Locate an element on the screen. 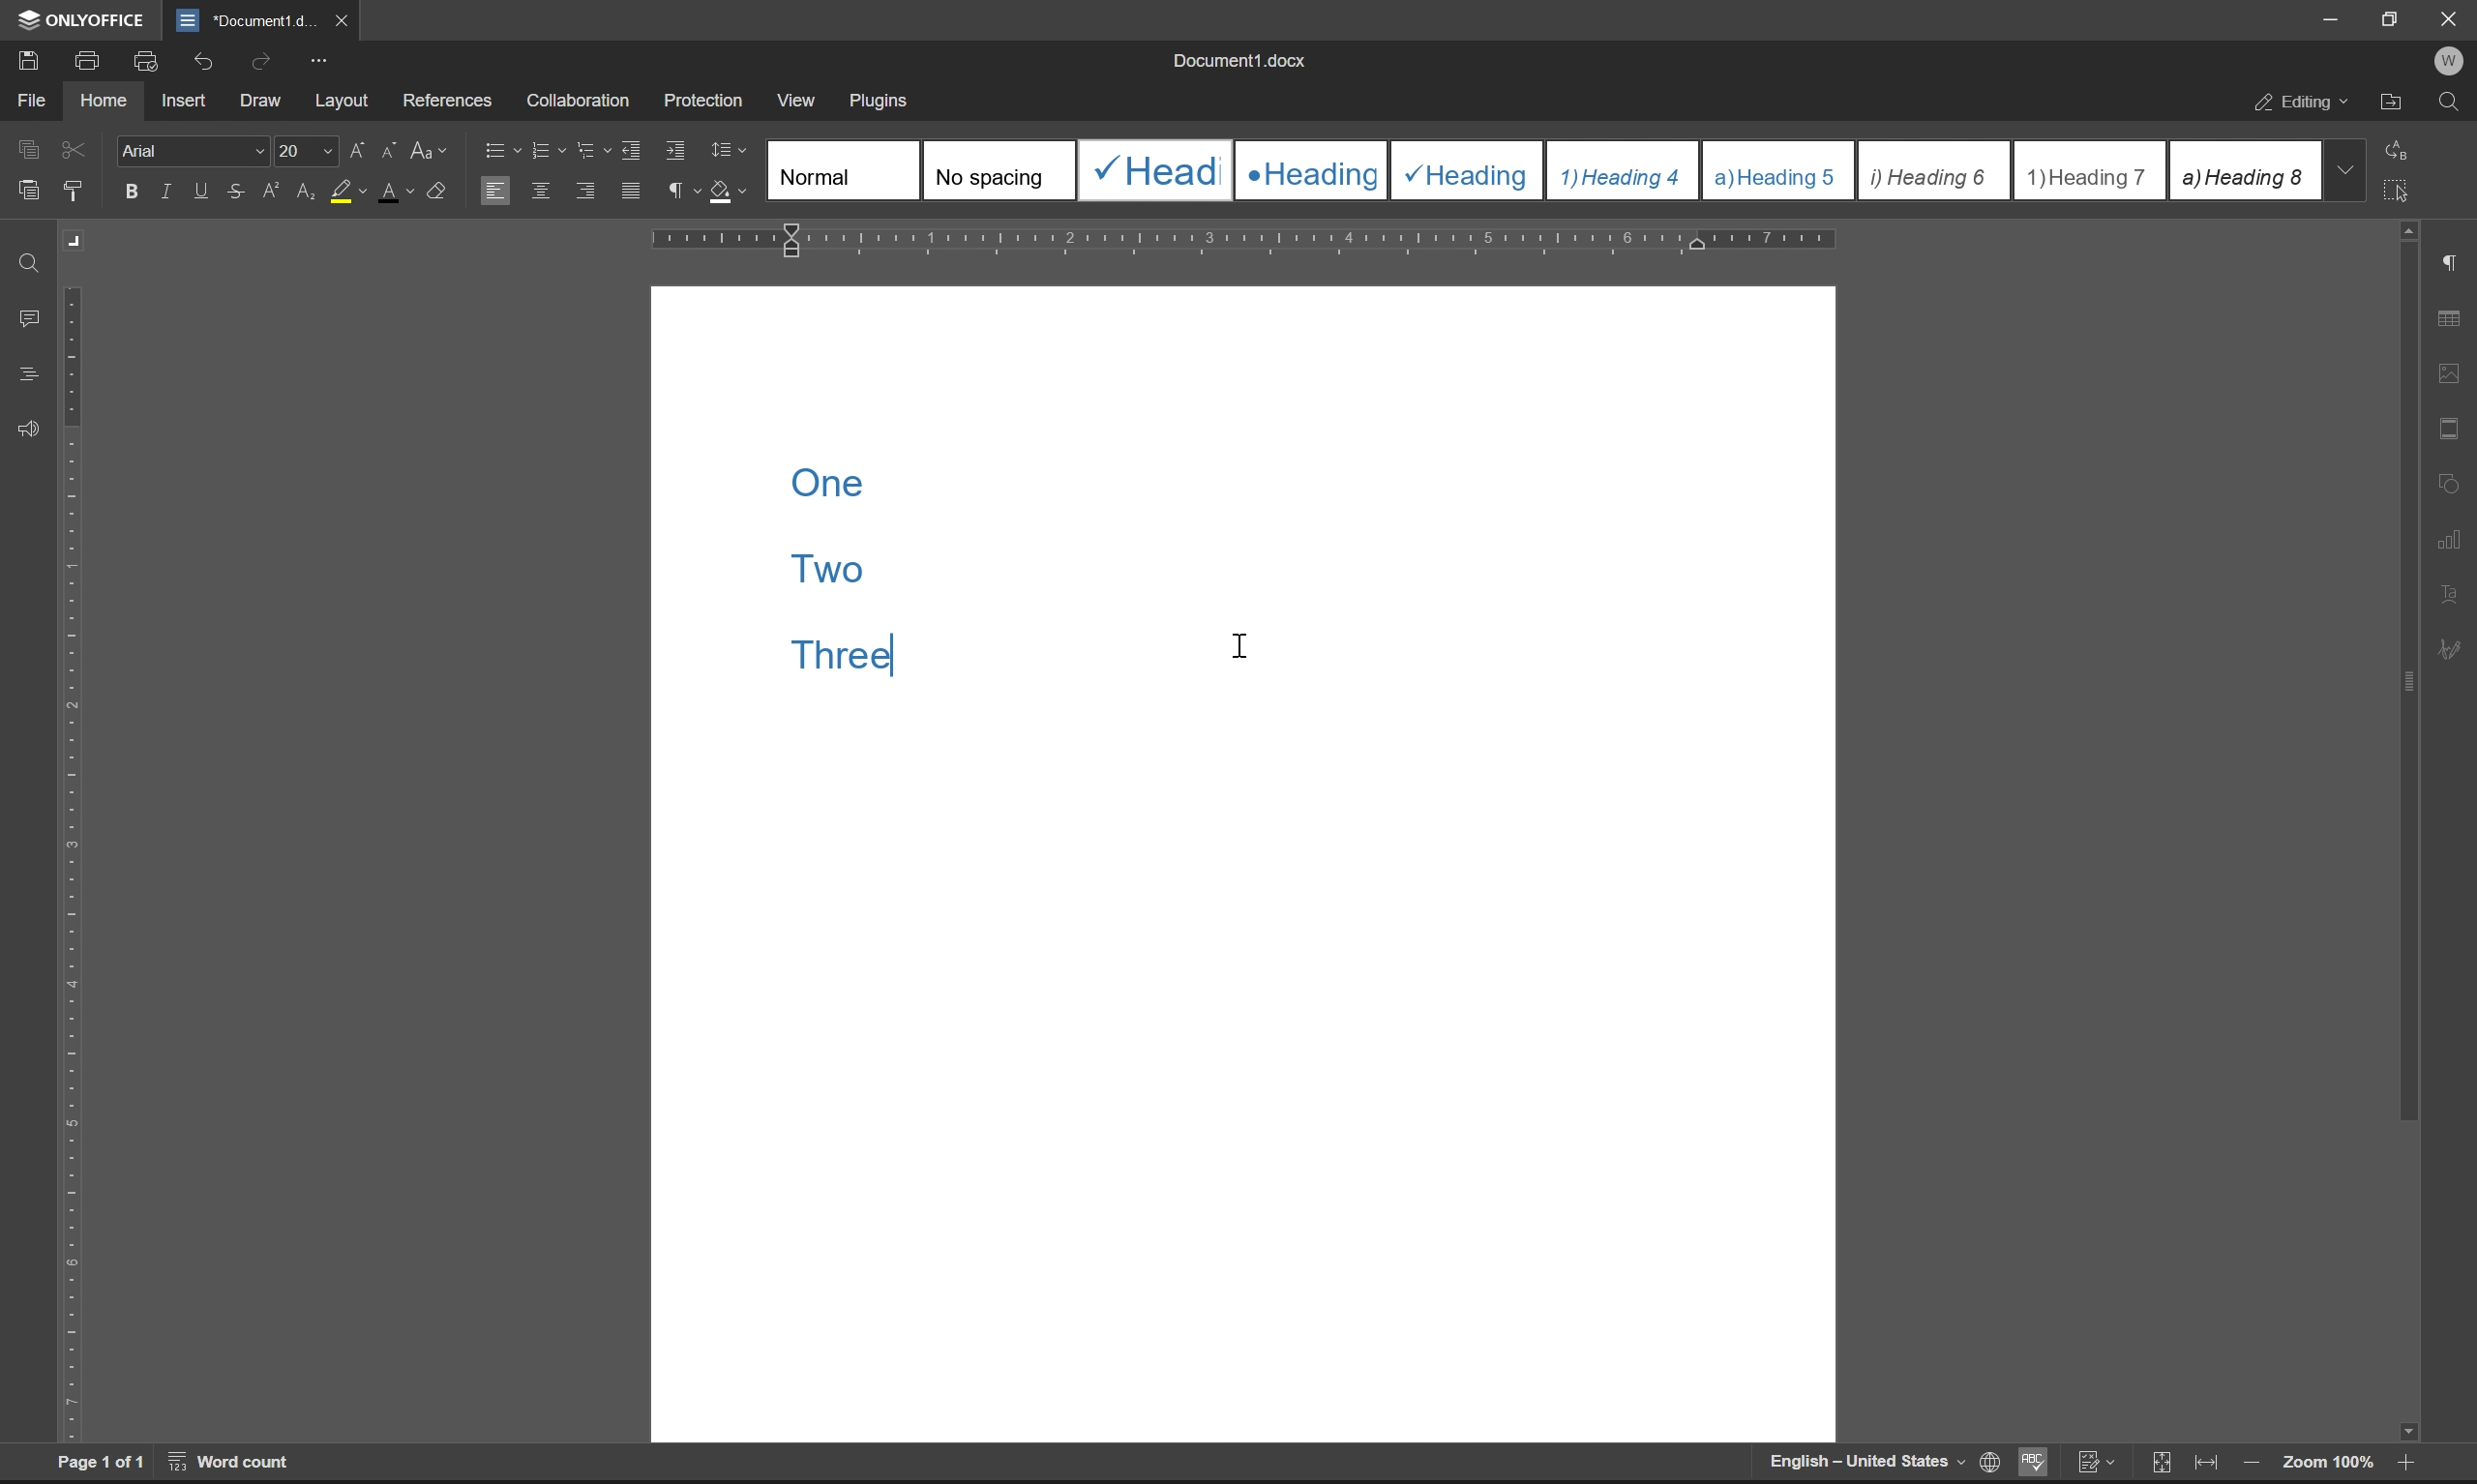 This screenshot has width=2477, height=1484. word count is located at coordinates (232, 1461).